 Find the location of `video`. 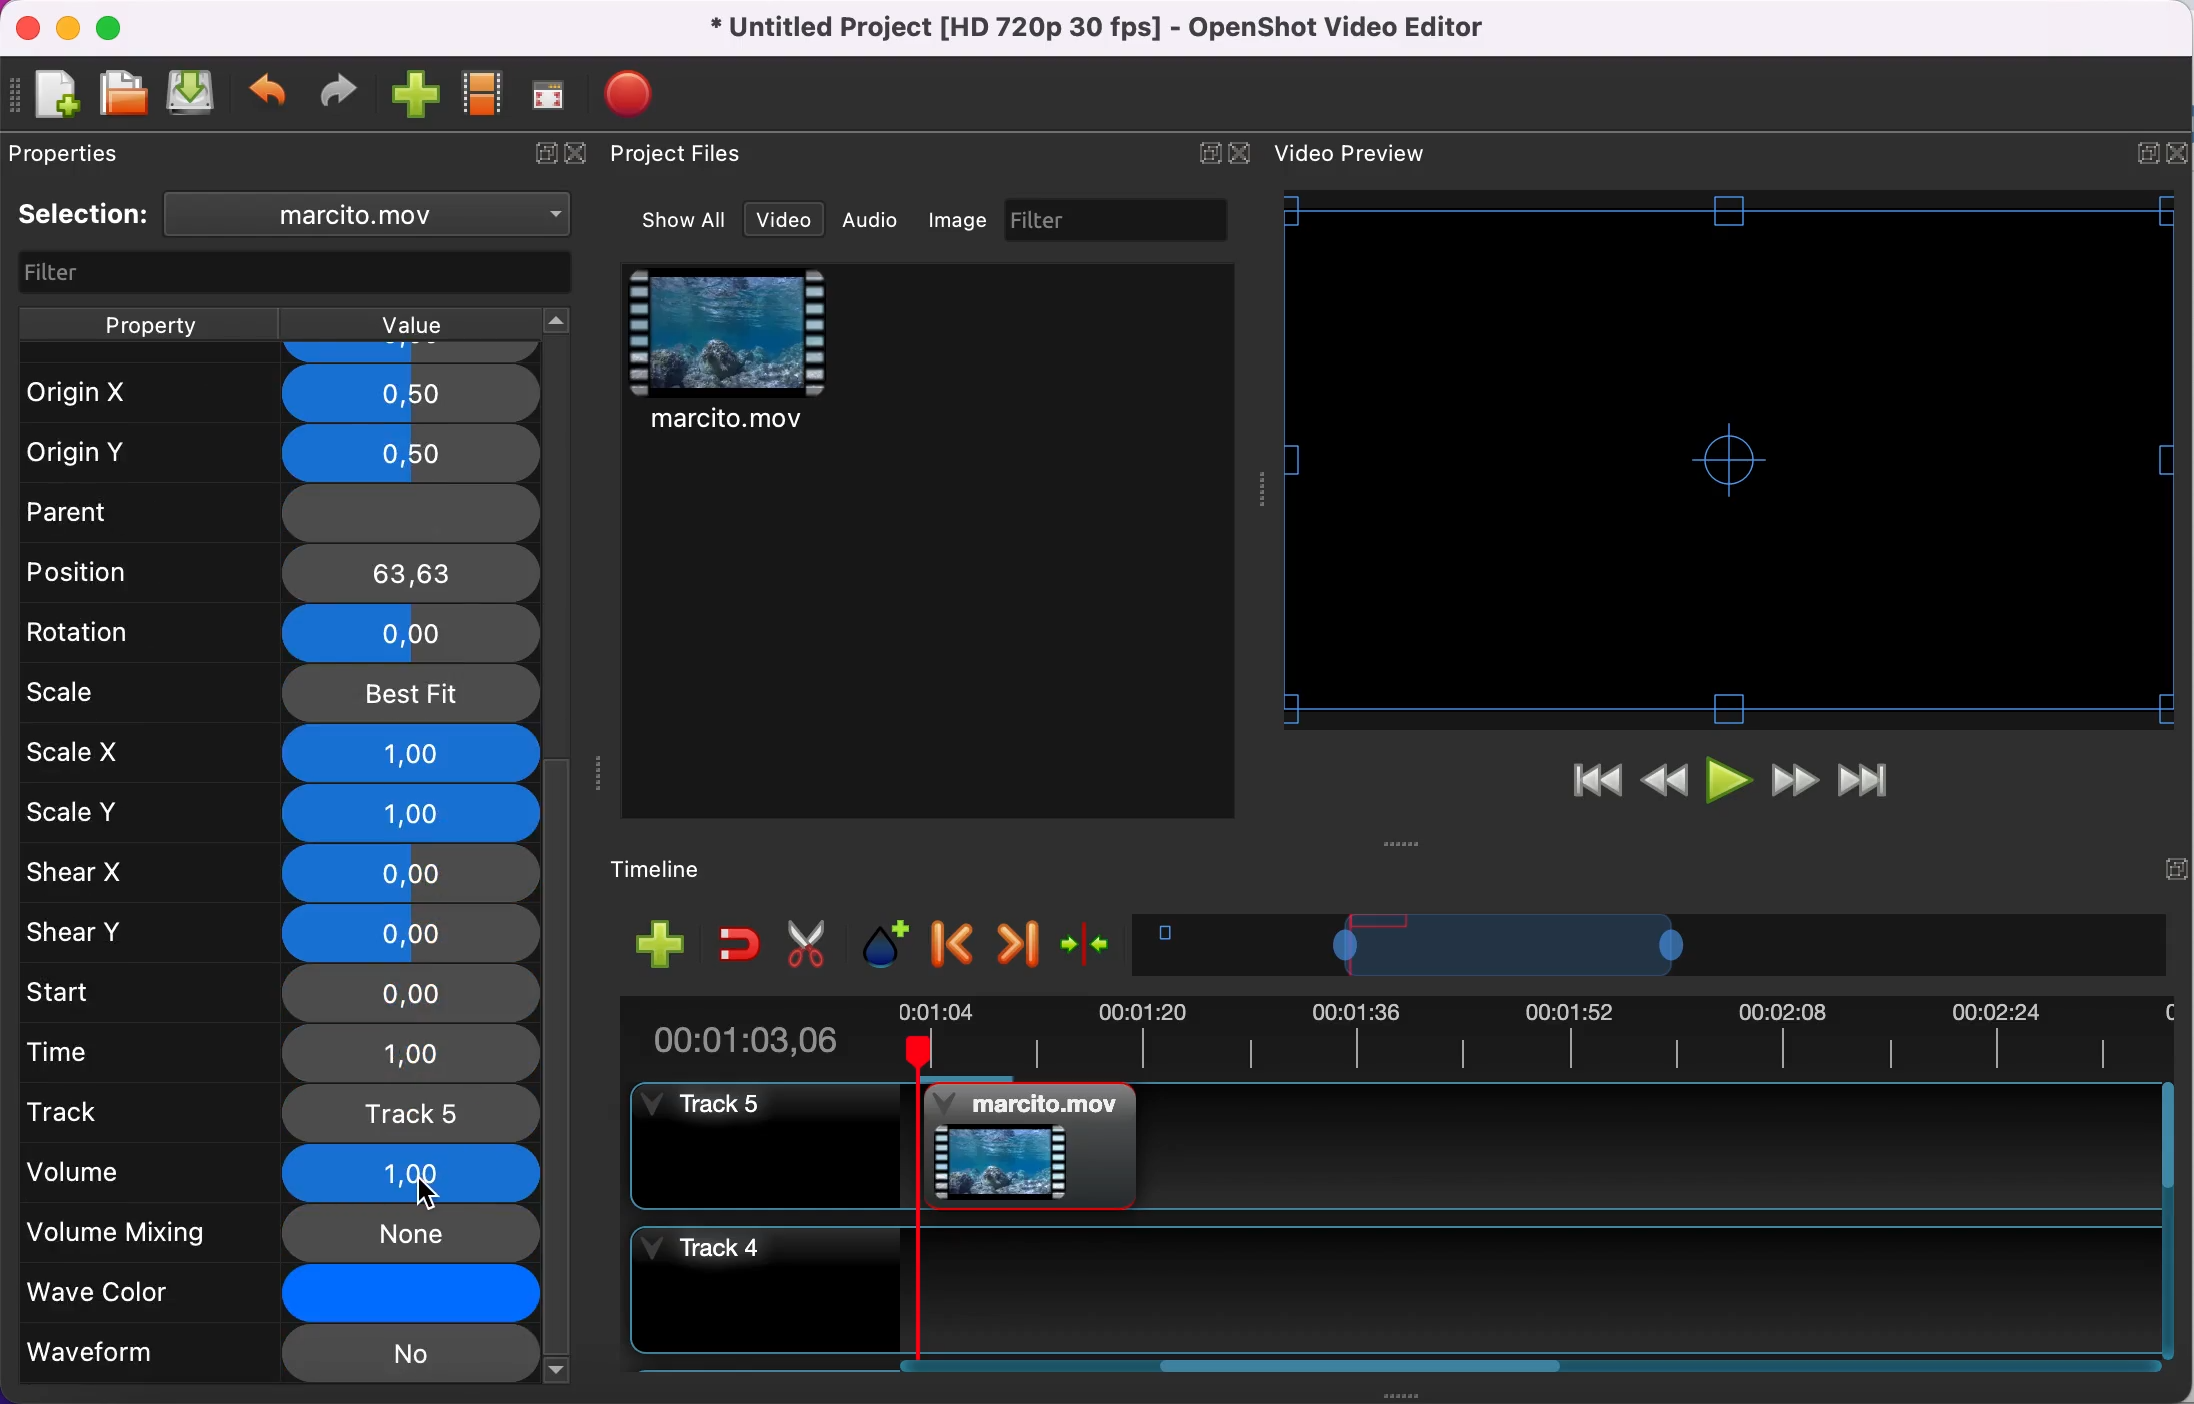

video is located at coordinates (784, 220).